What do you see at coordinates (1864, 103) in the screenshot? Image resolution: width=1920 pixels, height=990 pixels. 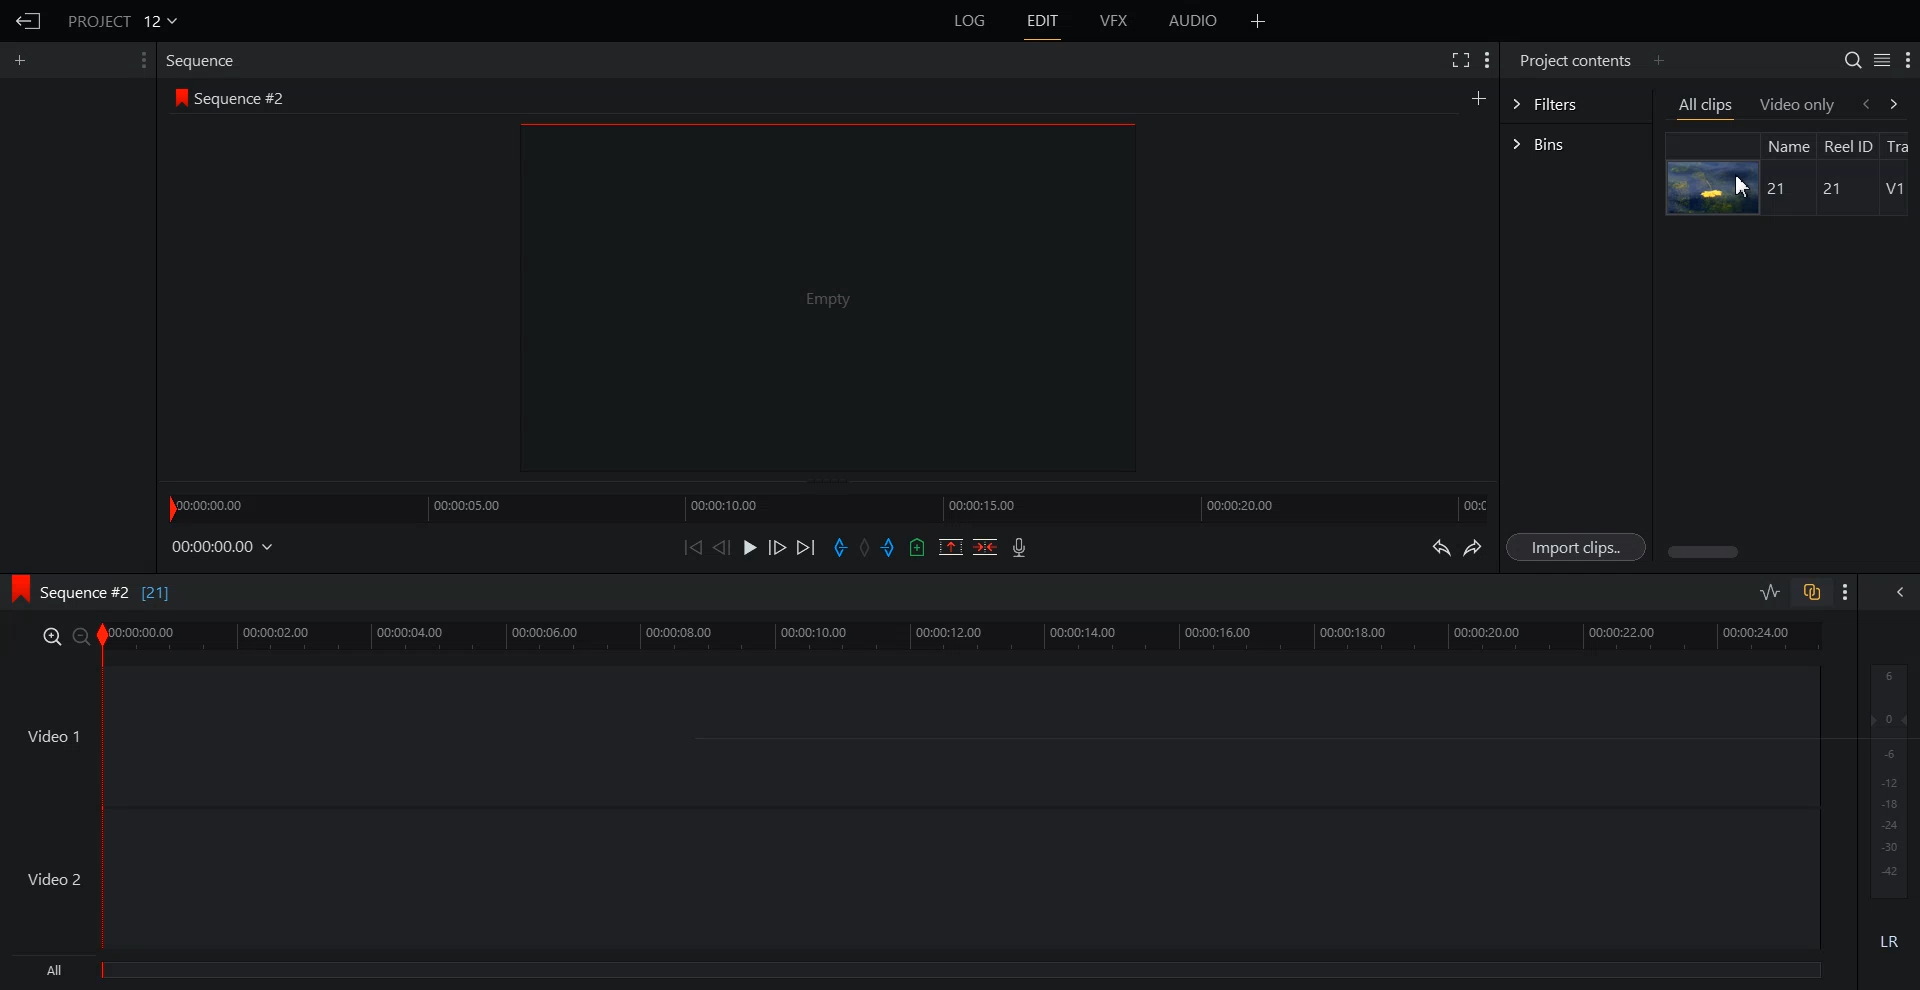 I see `backward` at bounding box center [1864, 103].